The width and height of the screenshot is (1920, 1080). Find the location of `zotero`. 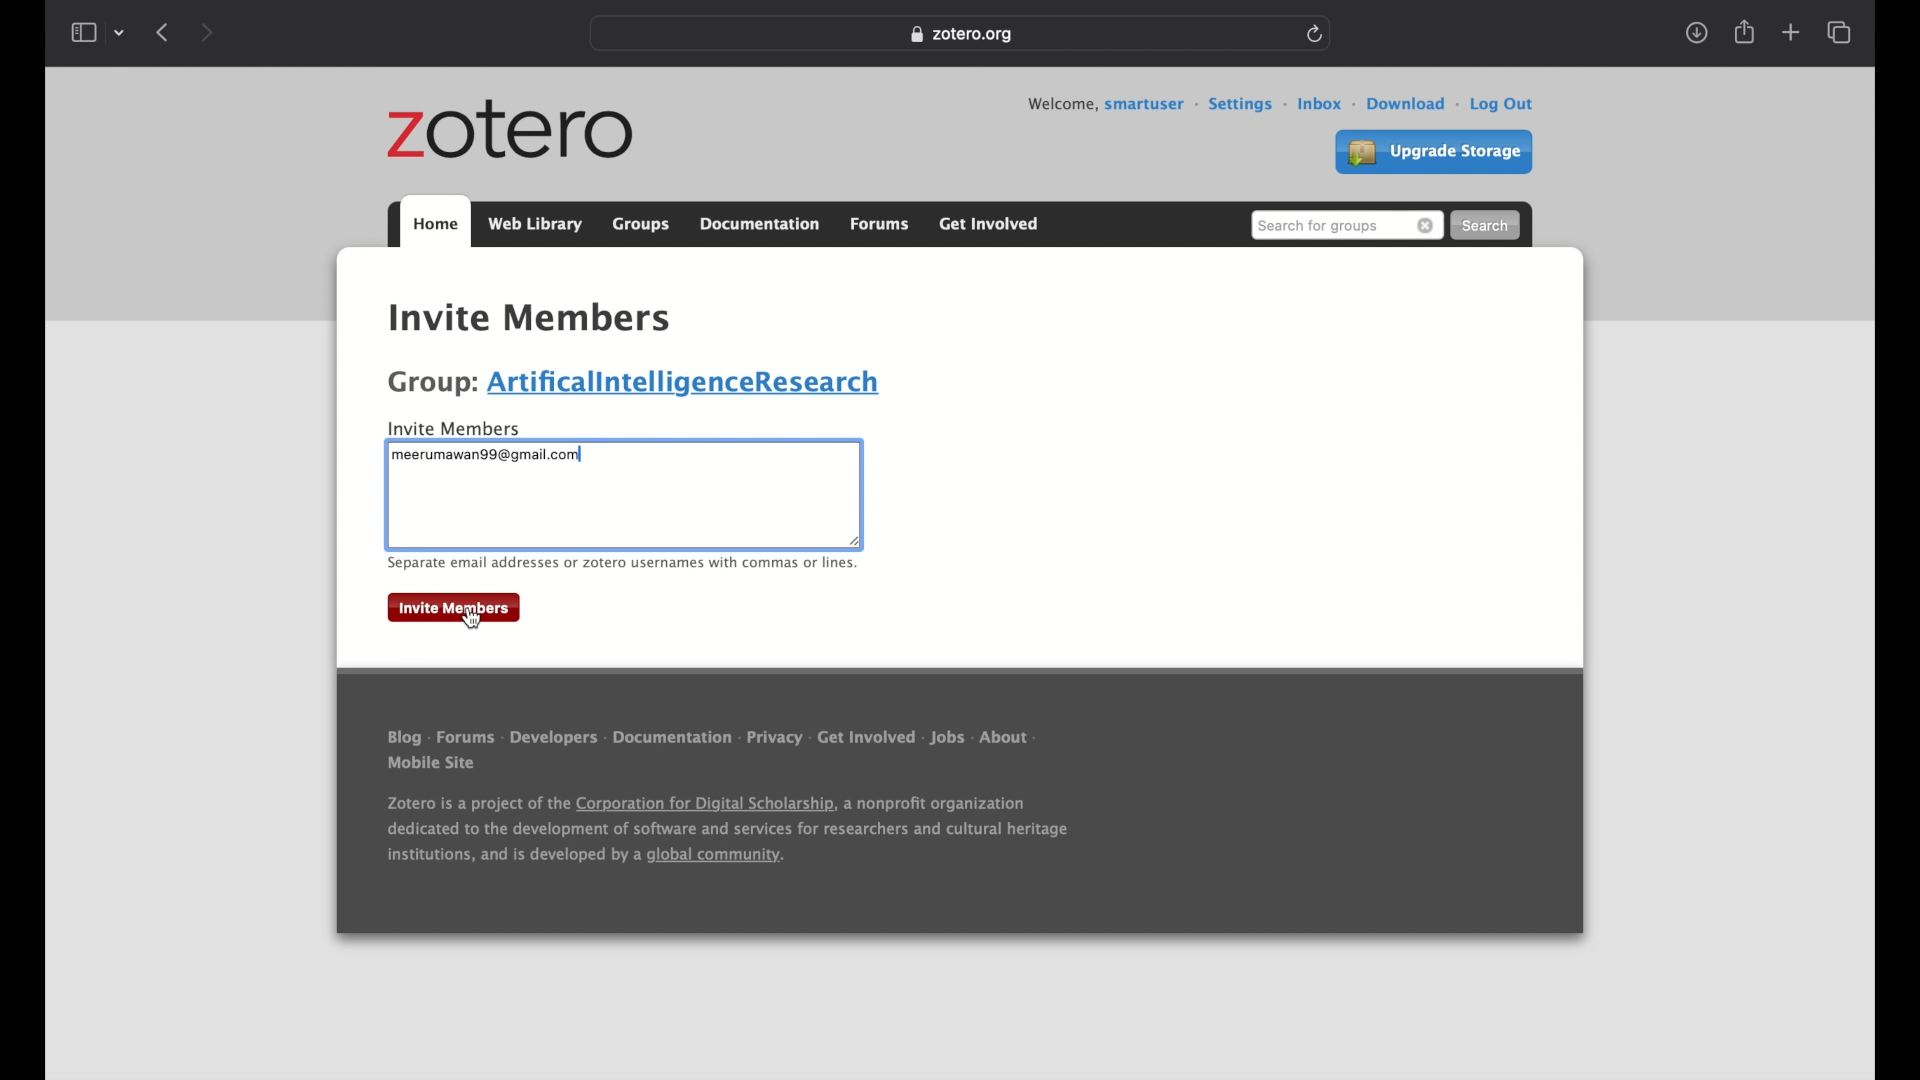

zotero is located at coordinates (510, 131).